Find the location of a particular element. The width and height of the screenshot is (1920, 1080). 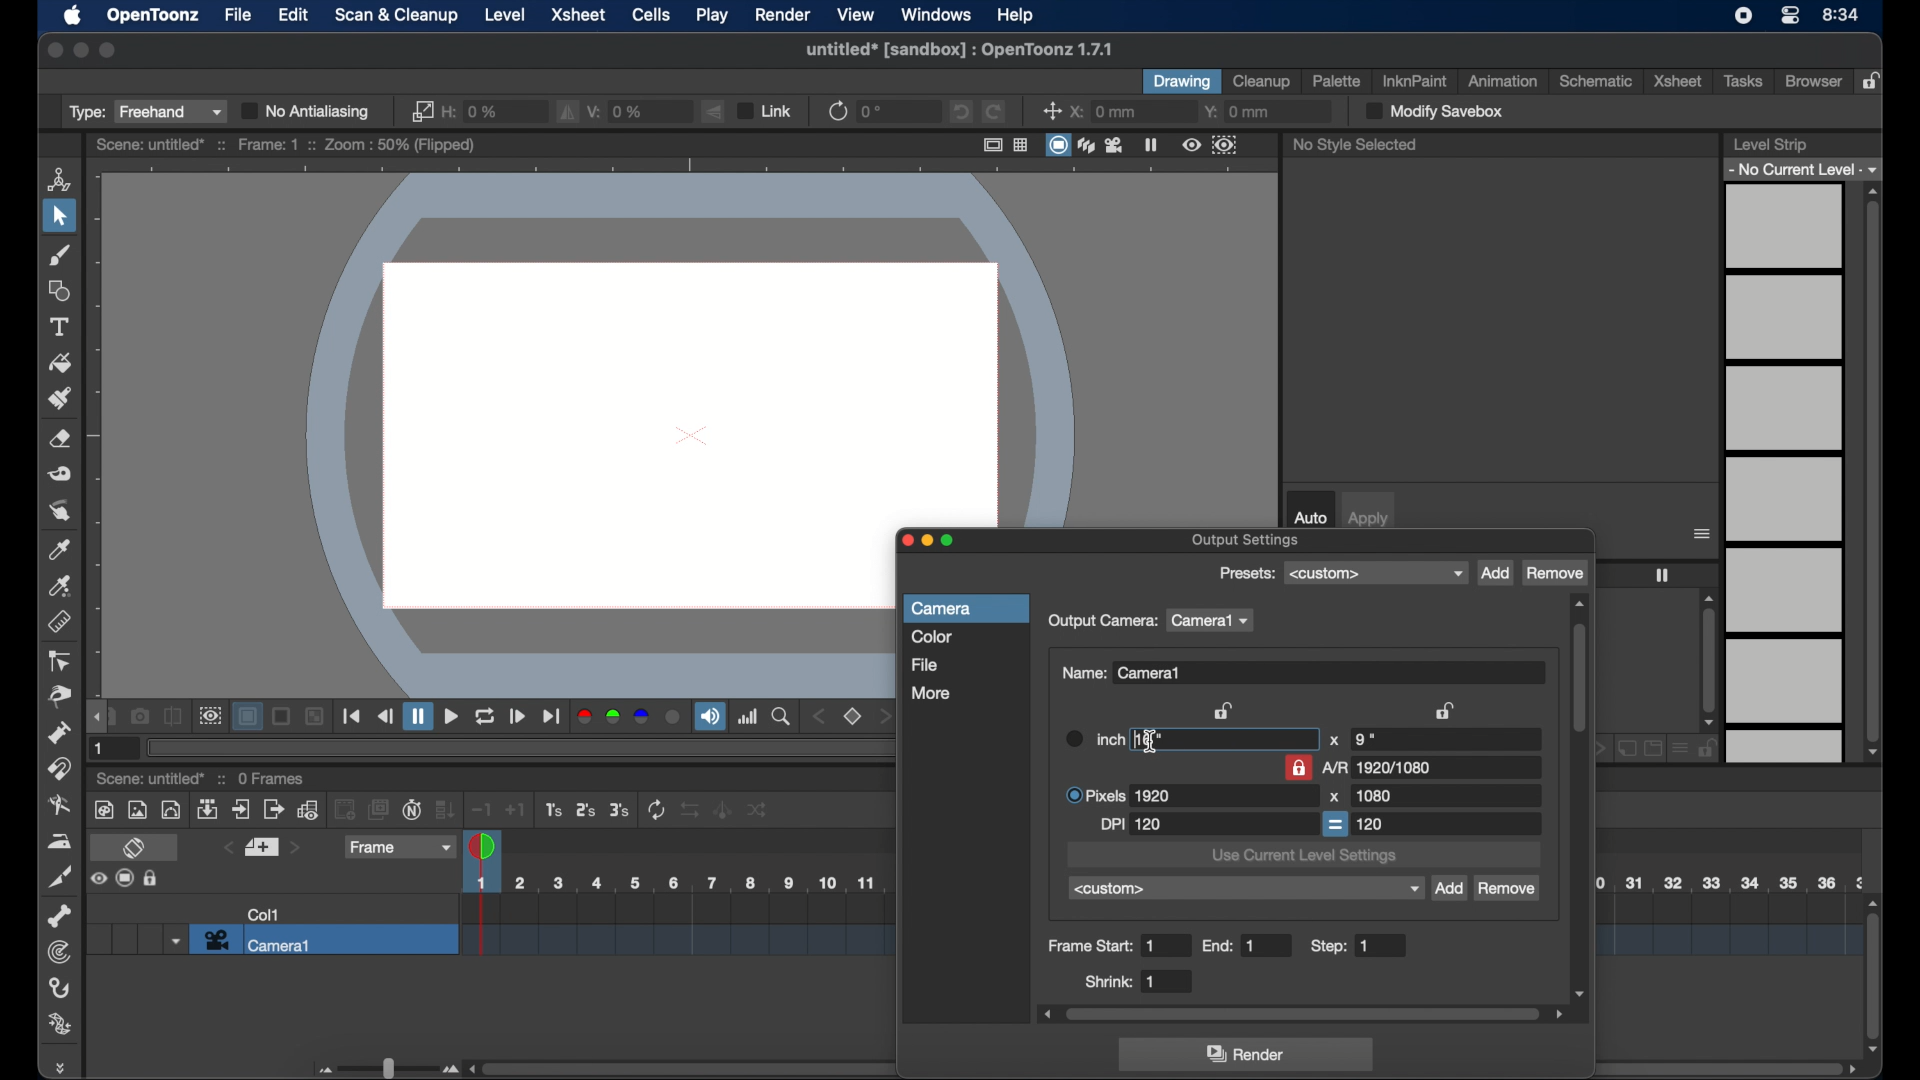

close is located at coordinates (903, 543).